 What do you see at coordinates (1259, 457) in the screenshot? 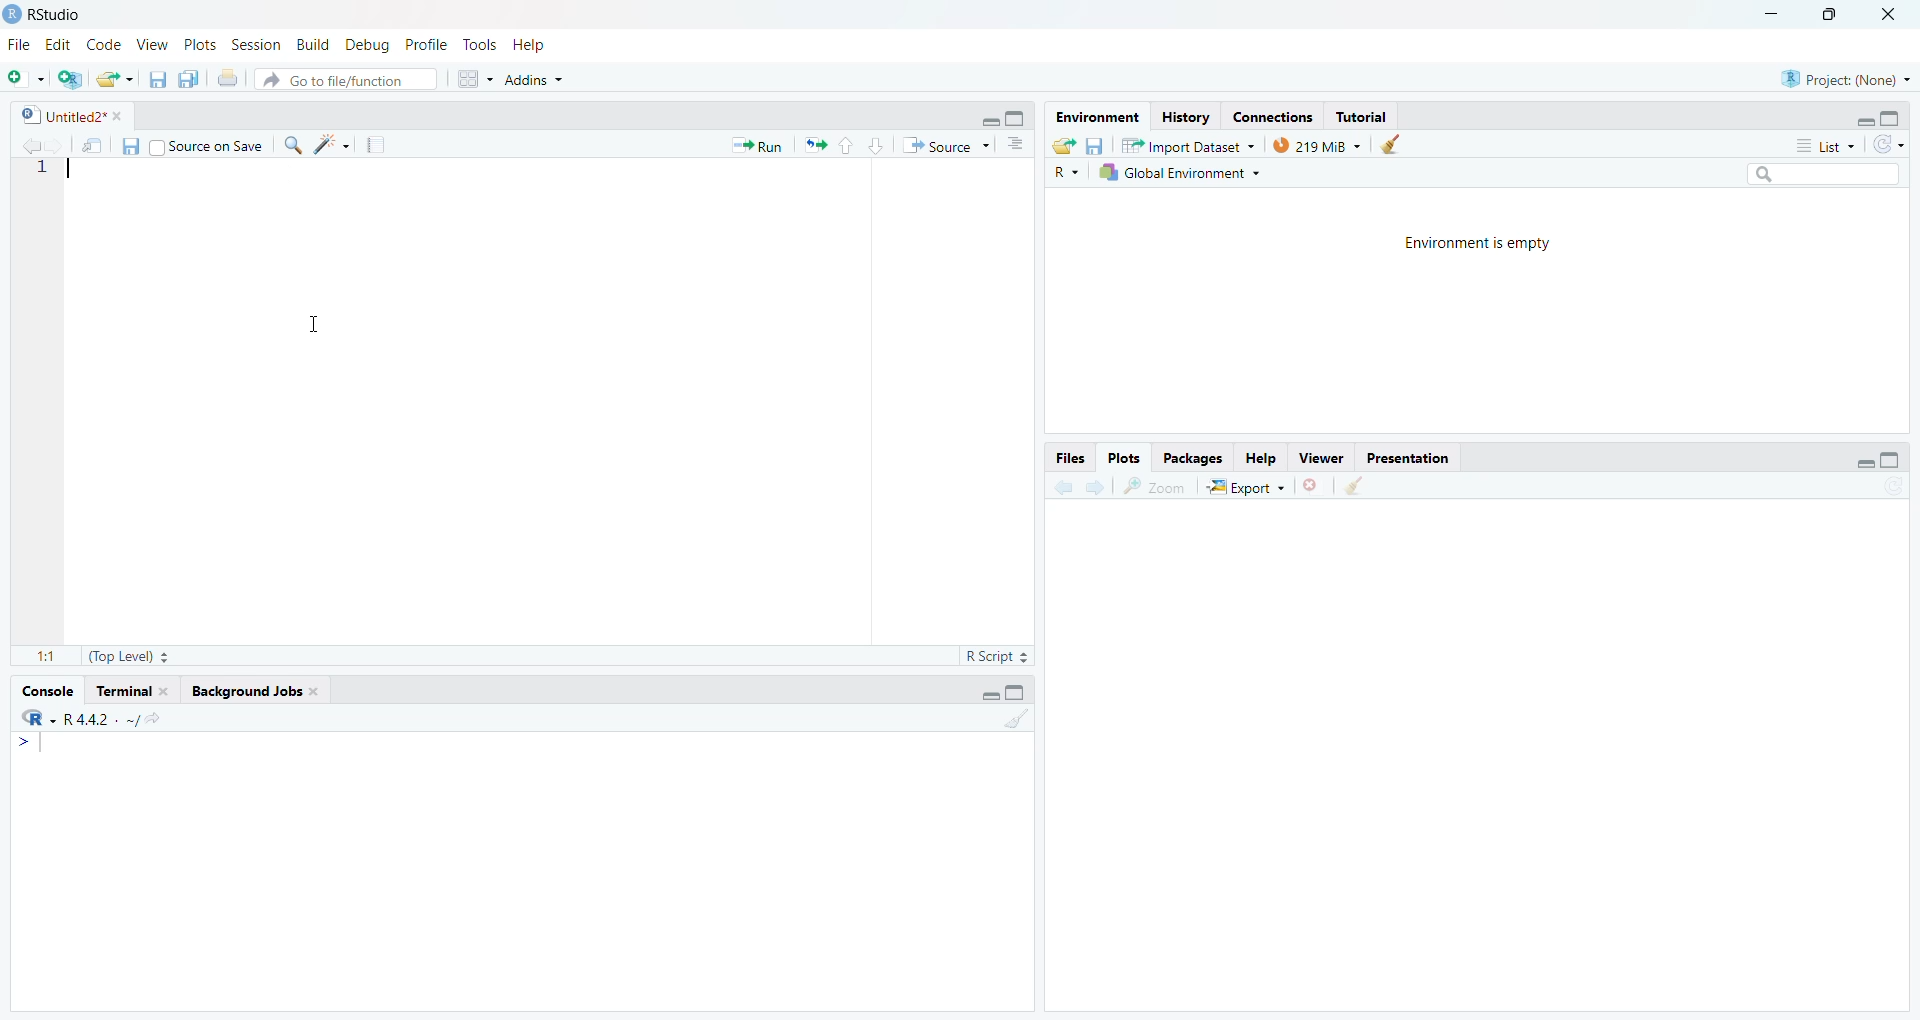
I see `Help.` at bounding box center [1259, 457].